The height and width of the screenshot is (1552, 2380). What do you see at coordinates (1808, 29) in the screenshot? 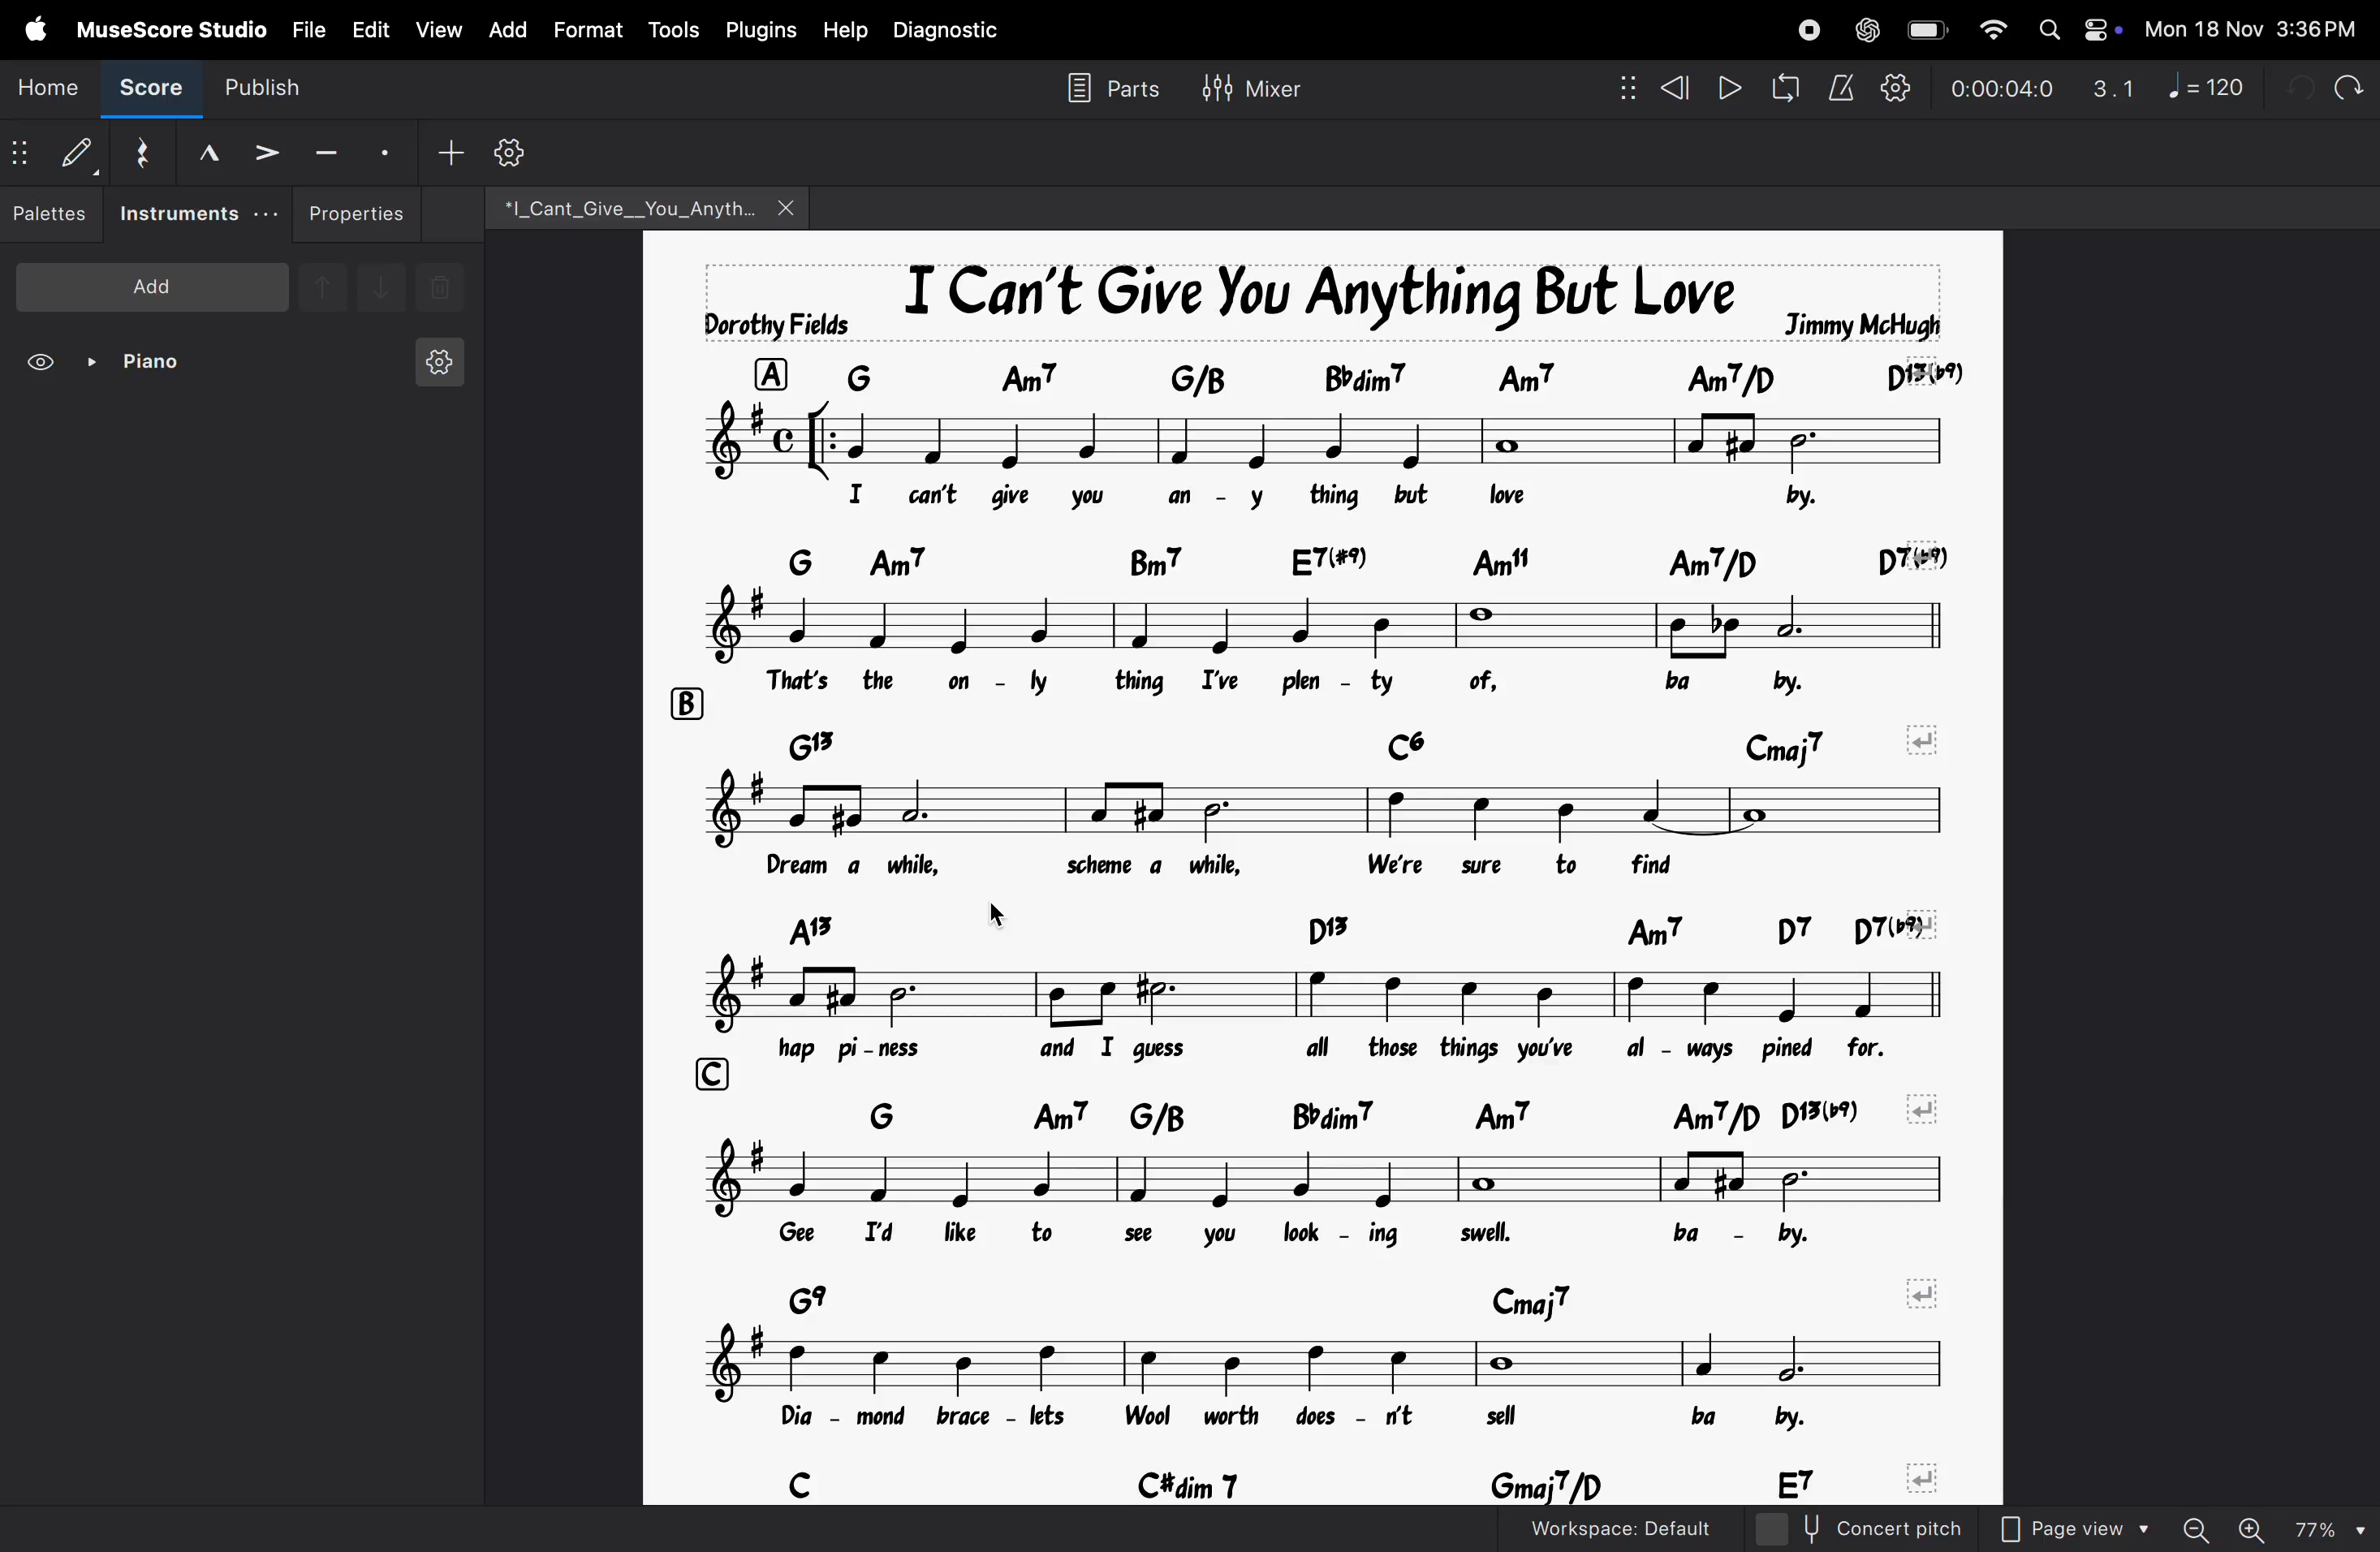
I see `record` at bounding box center [1808, 29].